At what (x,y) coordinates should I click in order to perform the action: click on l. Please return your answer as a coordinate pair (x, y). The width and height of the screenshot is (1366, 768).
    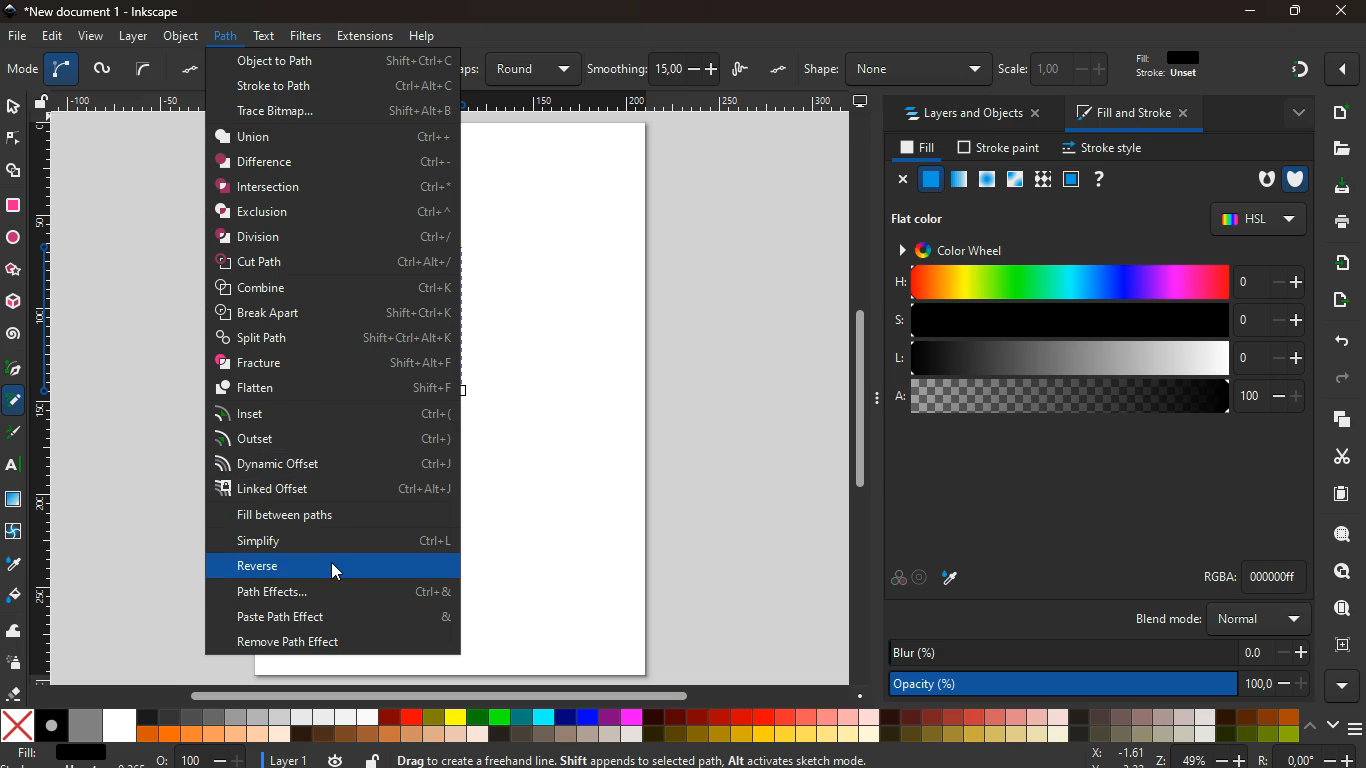
    Looking at the image, I should click on (1099, 359).